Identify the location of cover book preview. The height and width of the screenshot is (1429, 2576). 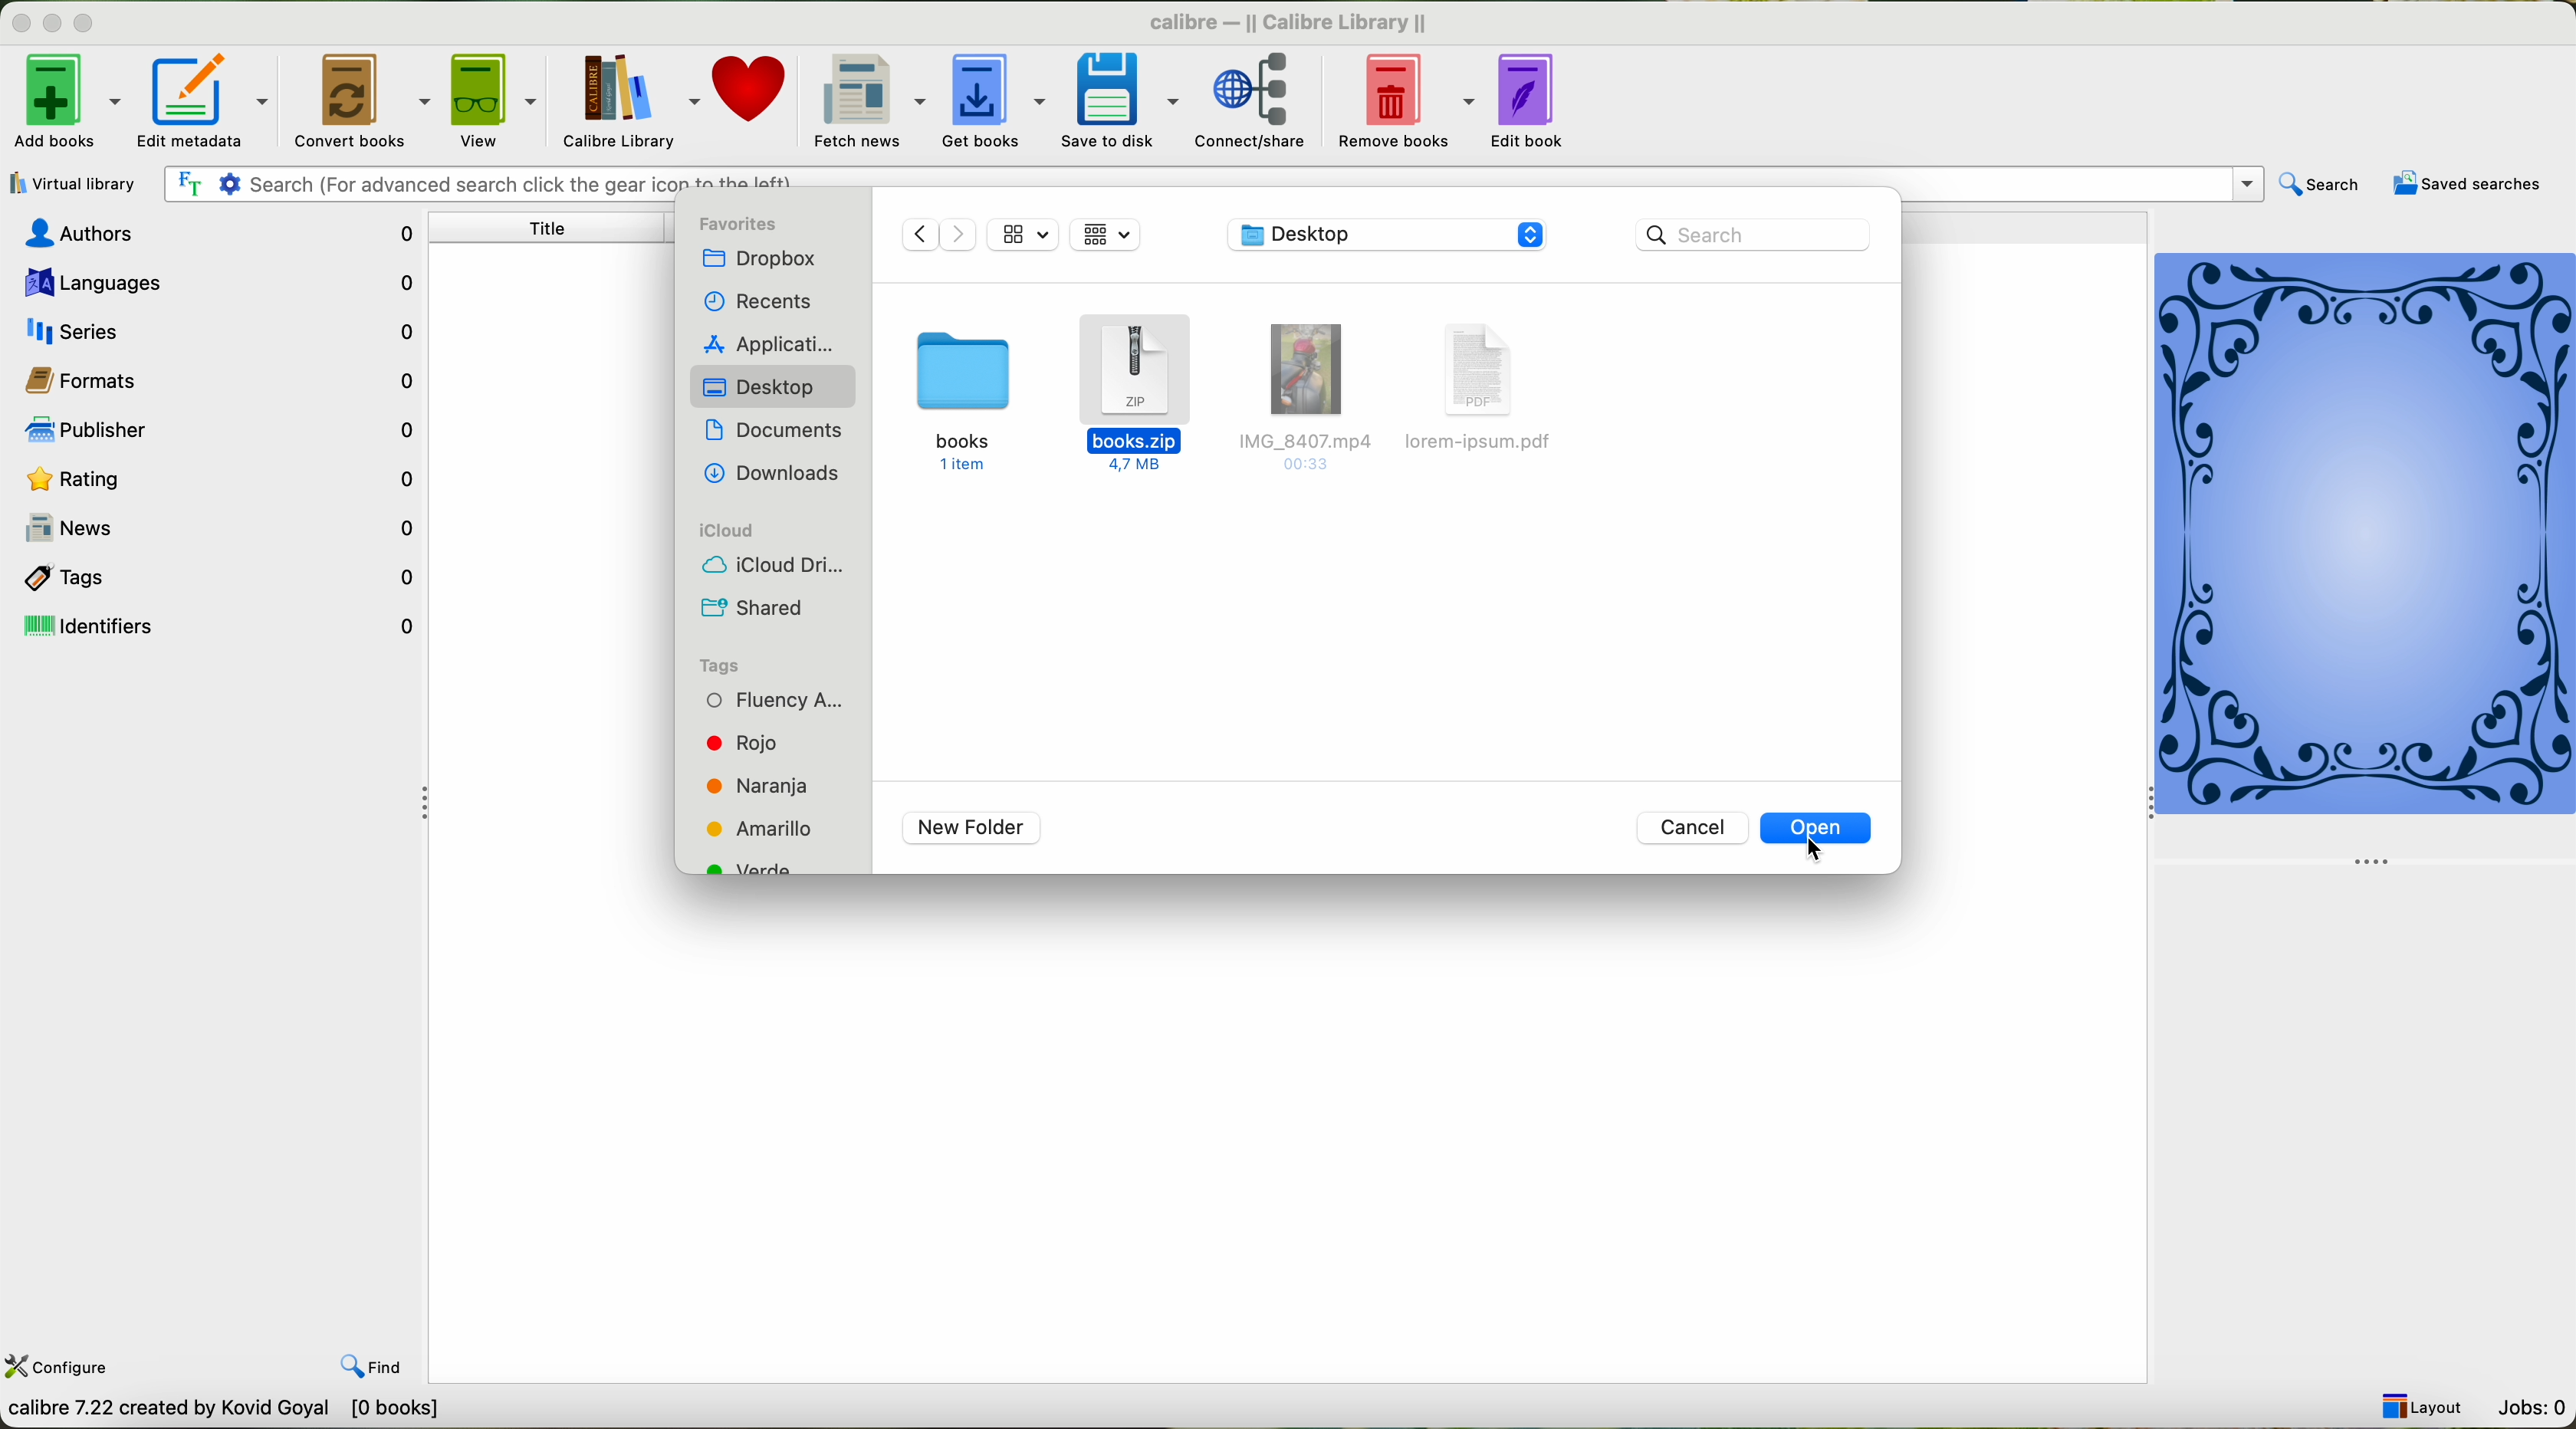
(2367, 556).